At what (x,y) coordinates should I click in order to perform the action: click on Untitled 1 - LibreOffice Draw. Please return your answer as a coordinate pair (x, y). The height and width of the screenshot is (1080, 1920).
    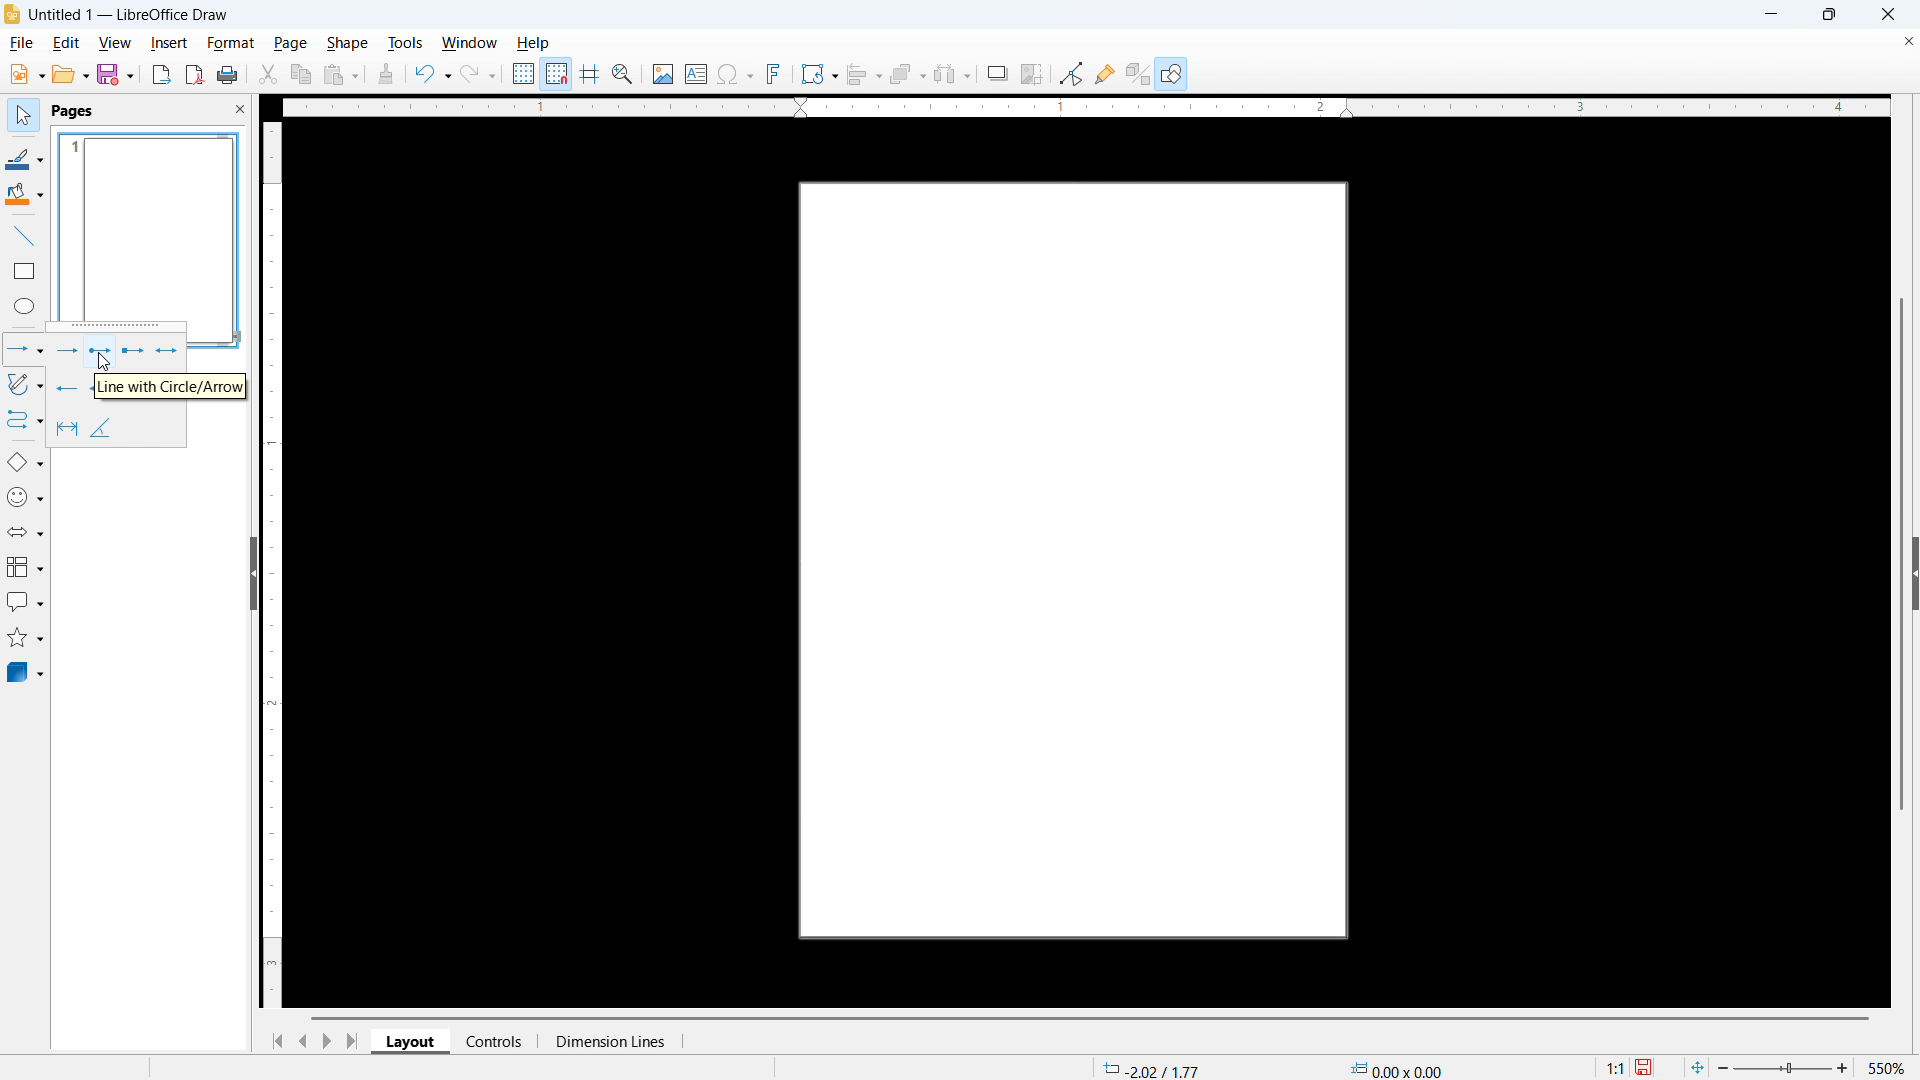
    Looking at the image, I should click on (130, 15).